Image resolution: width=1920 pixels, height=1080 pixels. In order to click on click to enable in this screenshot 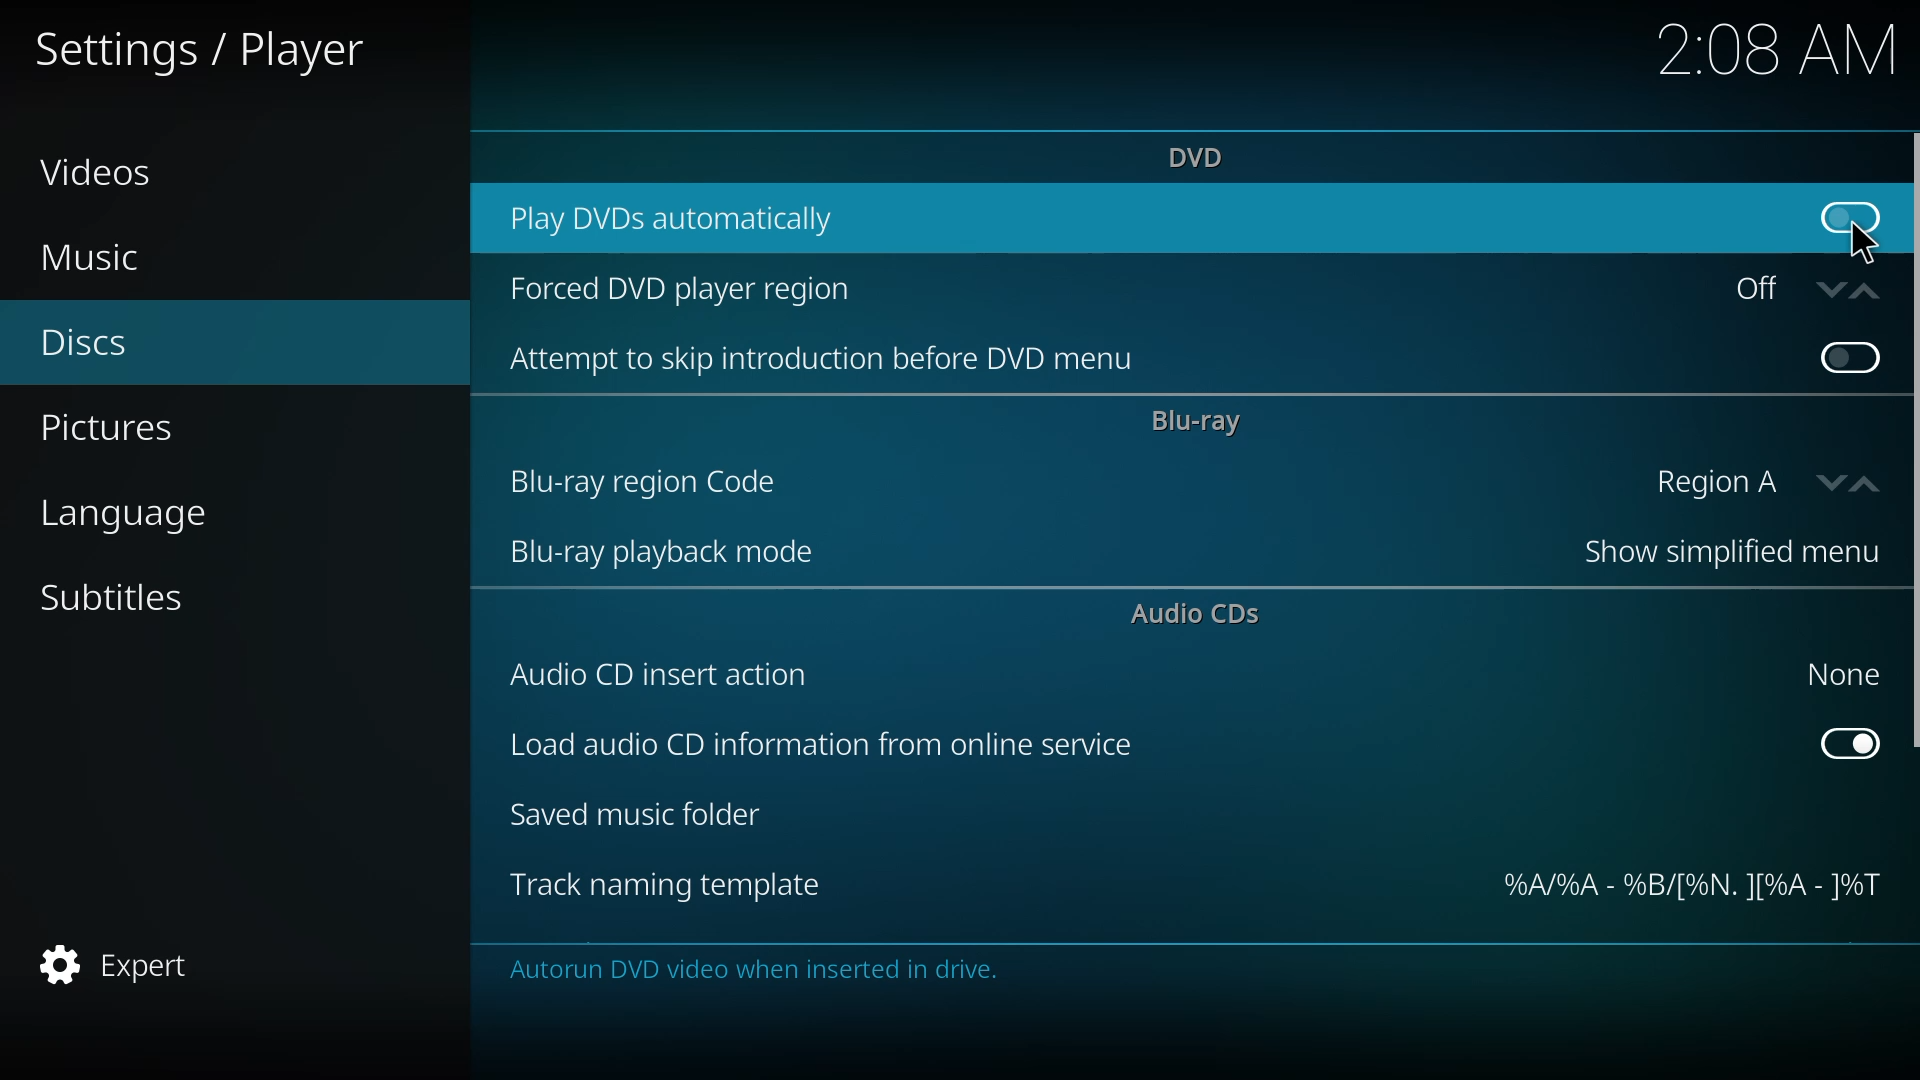, I will do `click(1846, 355)`.